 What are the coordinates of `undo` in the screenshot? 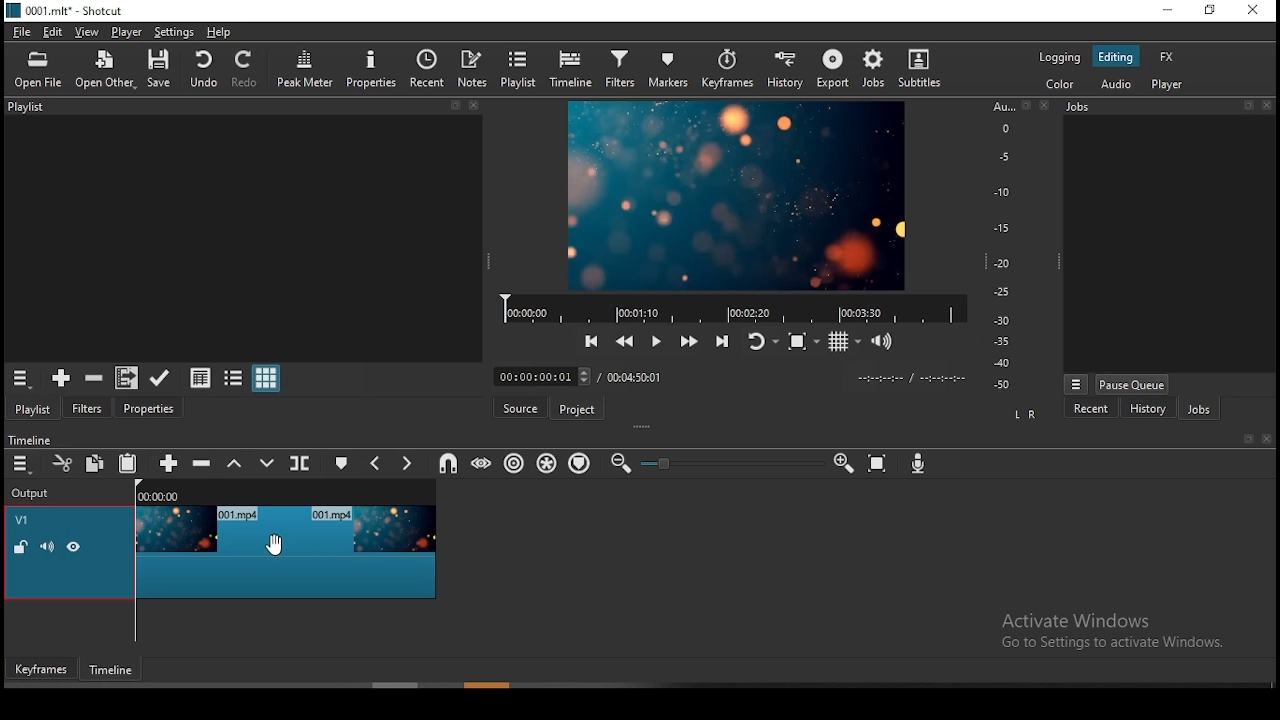 It's located at (203, 70).